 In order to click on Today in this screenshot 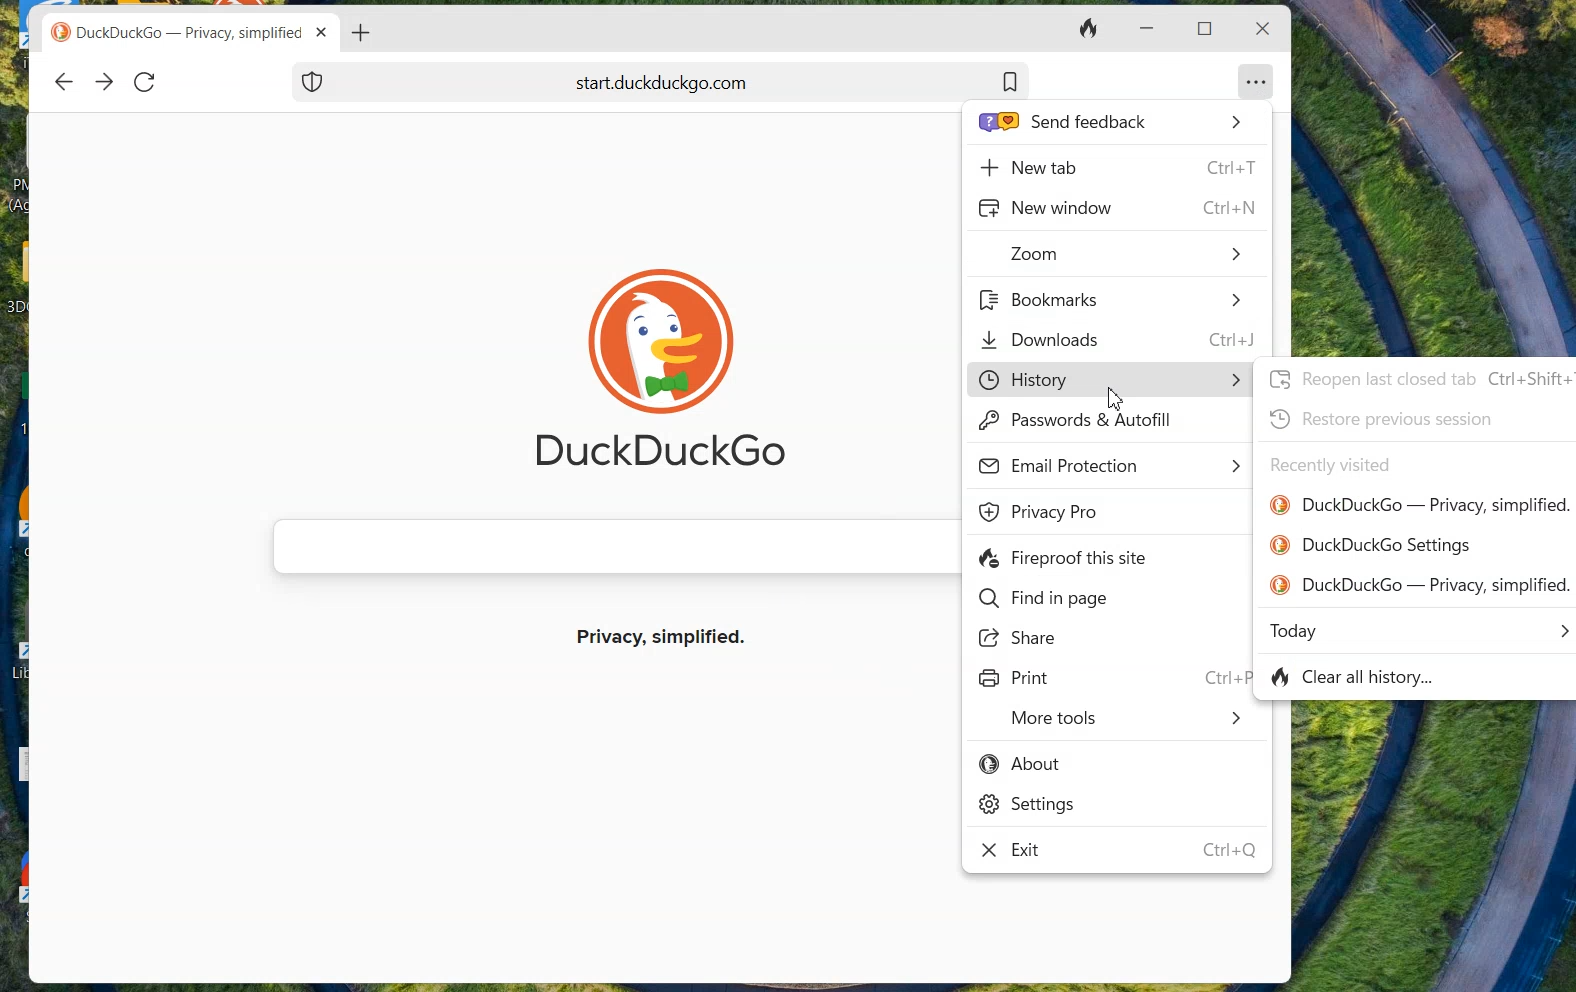, I will do `click(1419, 630)`.